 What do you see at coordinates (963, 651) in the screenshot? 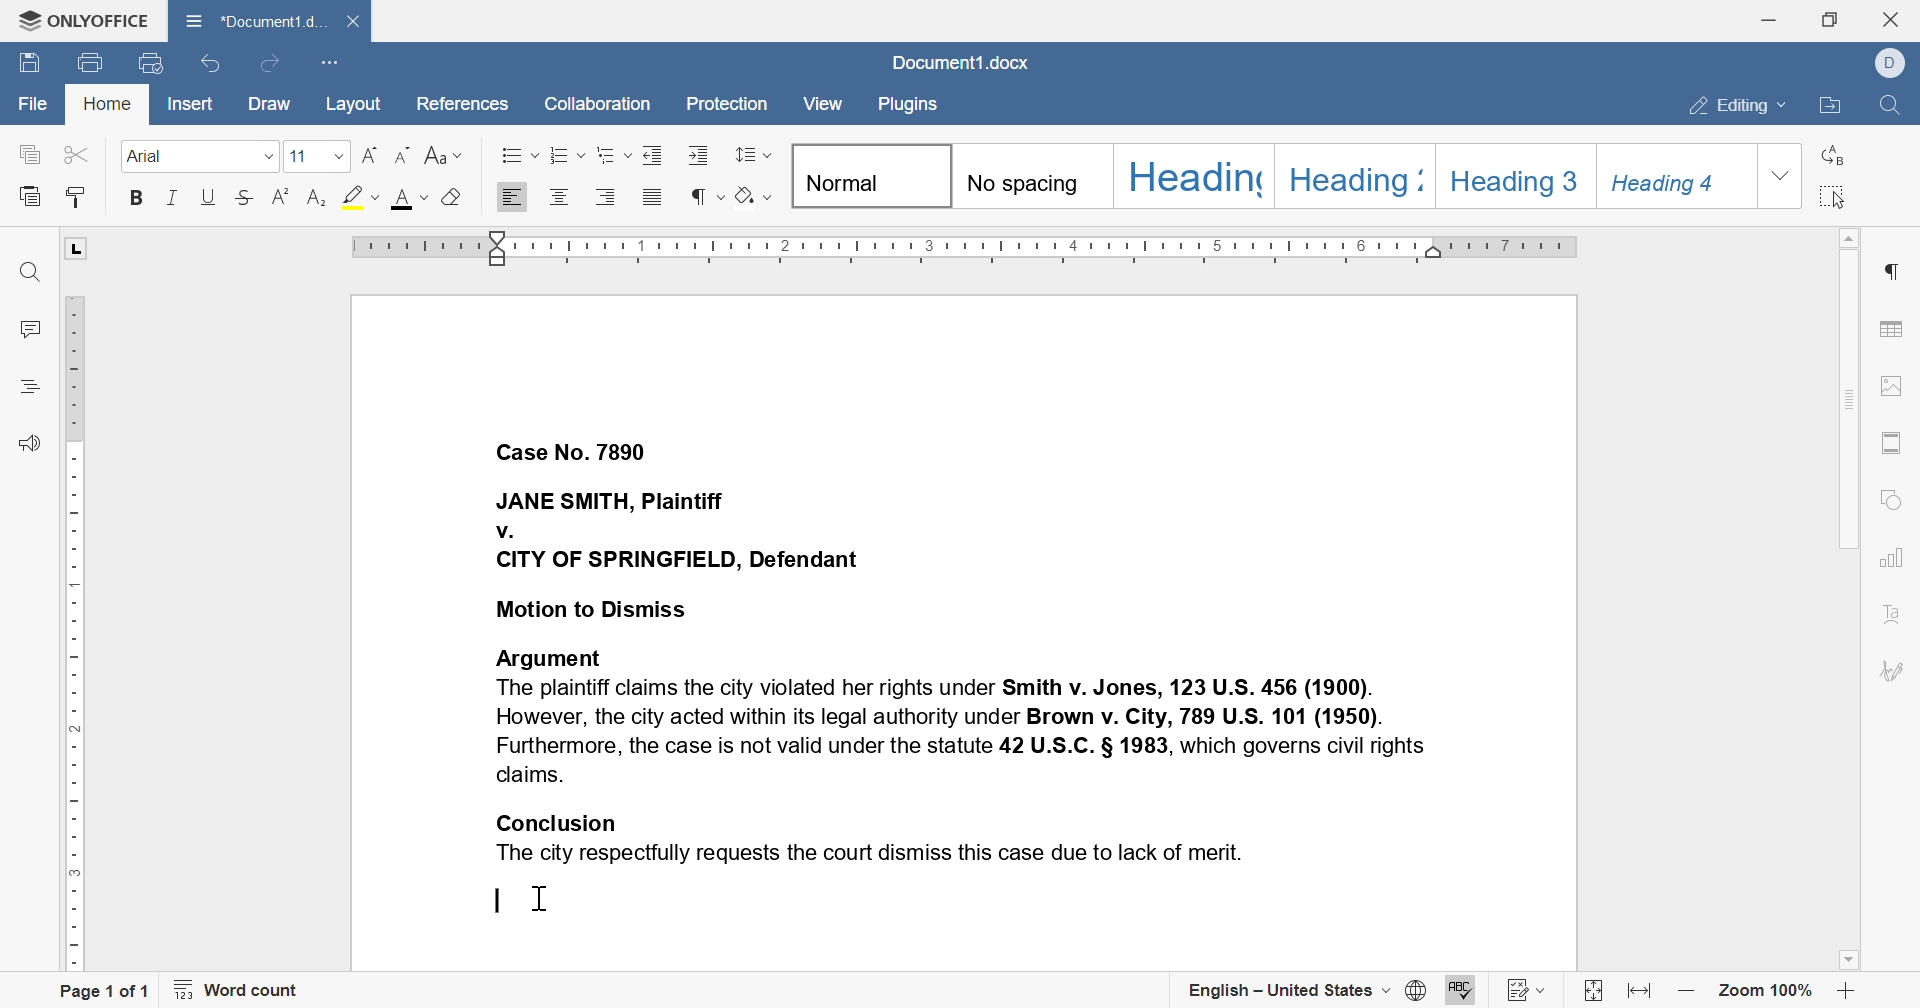
I see `Case No. 7890

JANE SMITH, Plaintiff

v.

CITY OF SPRINGFIELD, Defendant

Motion to Dismiss

Argument

The plaintiff claims the city violated her rights under Smith v. Jones, 123 U.S. 456 (1900).
However, the city acted within its legal authority under Brown v. City, 789 U.S. 101 (1950).
Furthermore, the case is not valid under the statute 42 U.S.C. § 1983, which governs civil rights
claims.

Conclusion

The city respectfully requests the court dismiss this case due to lack of merit.` at bounding box center [963, 651].